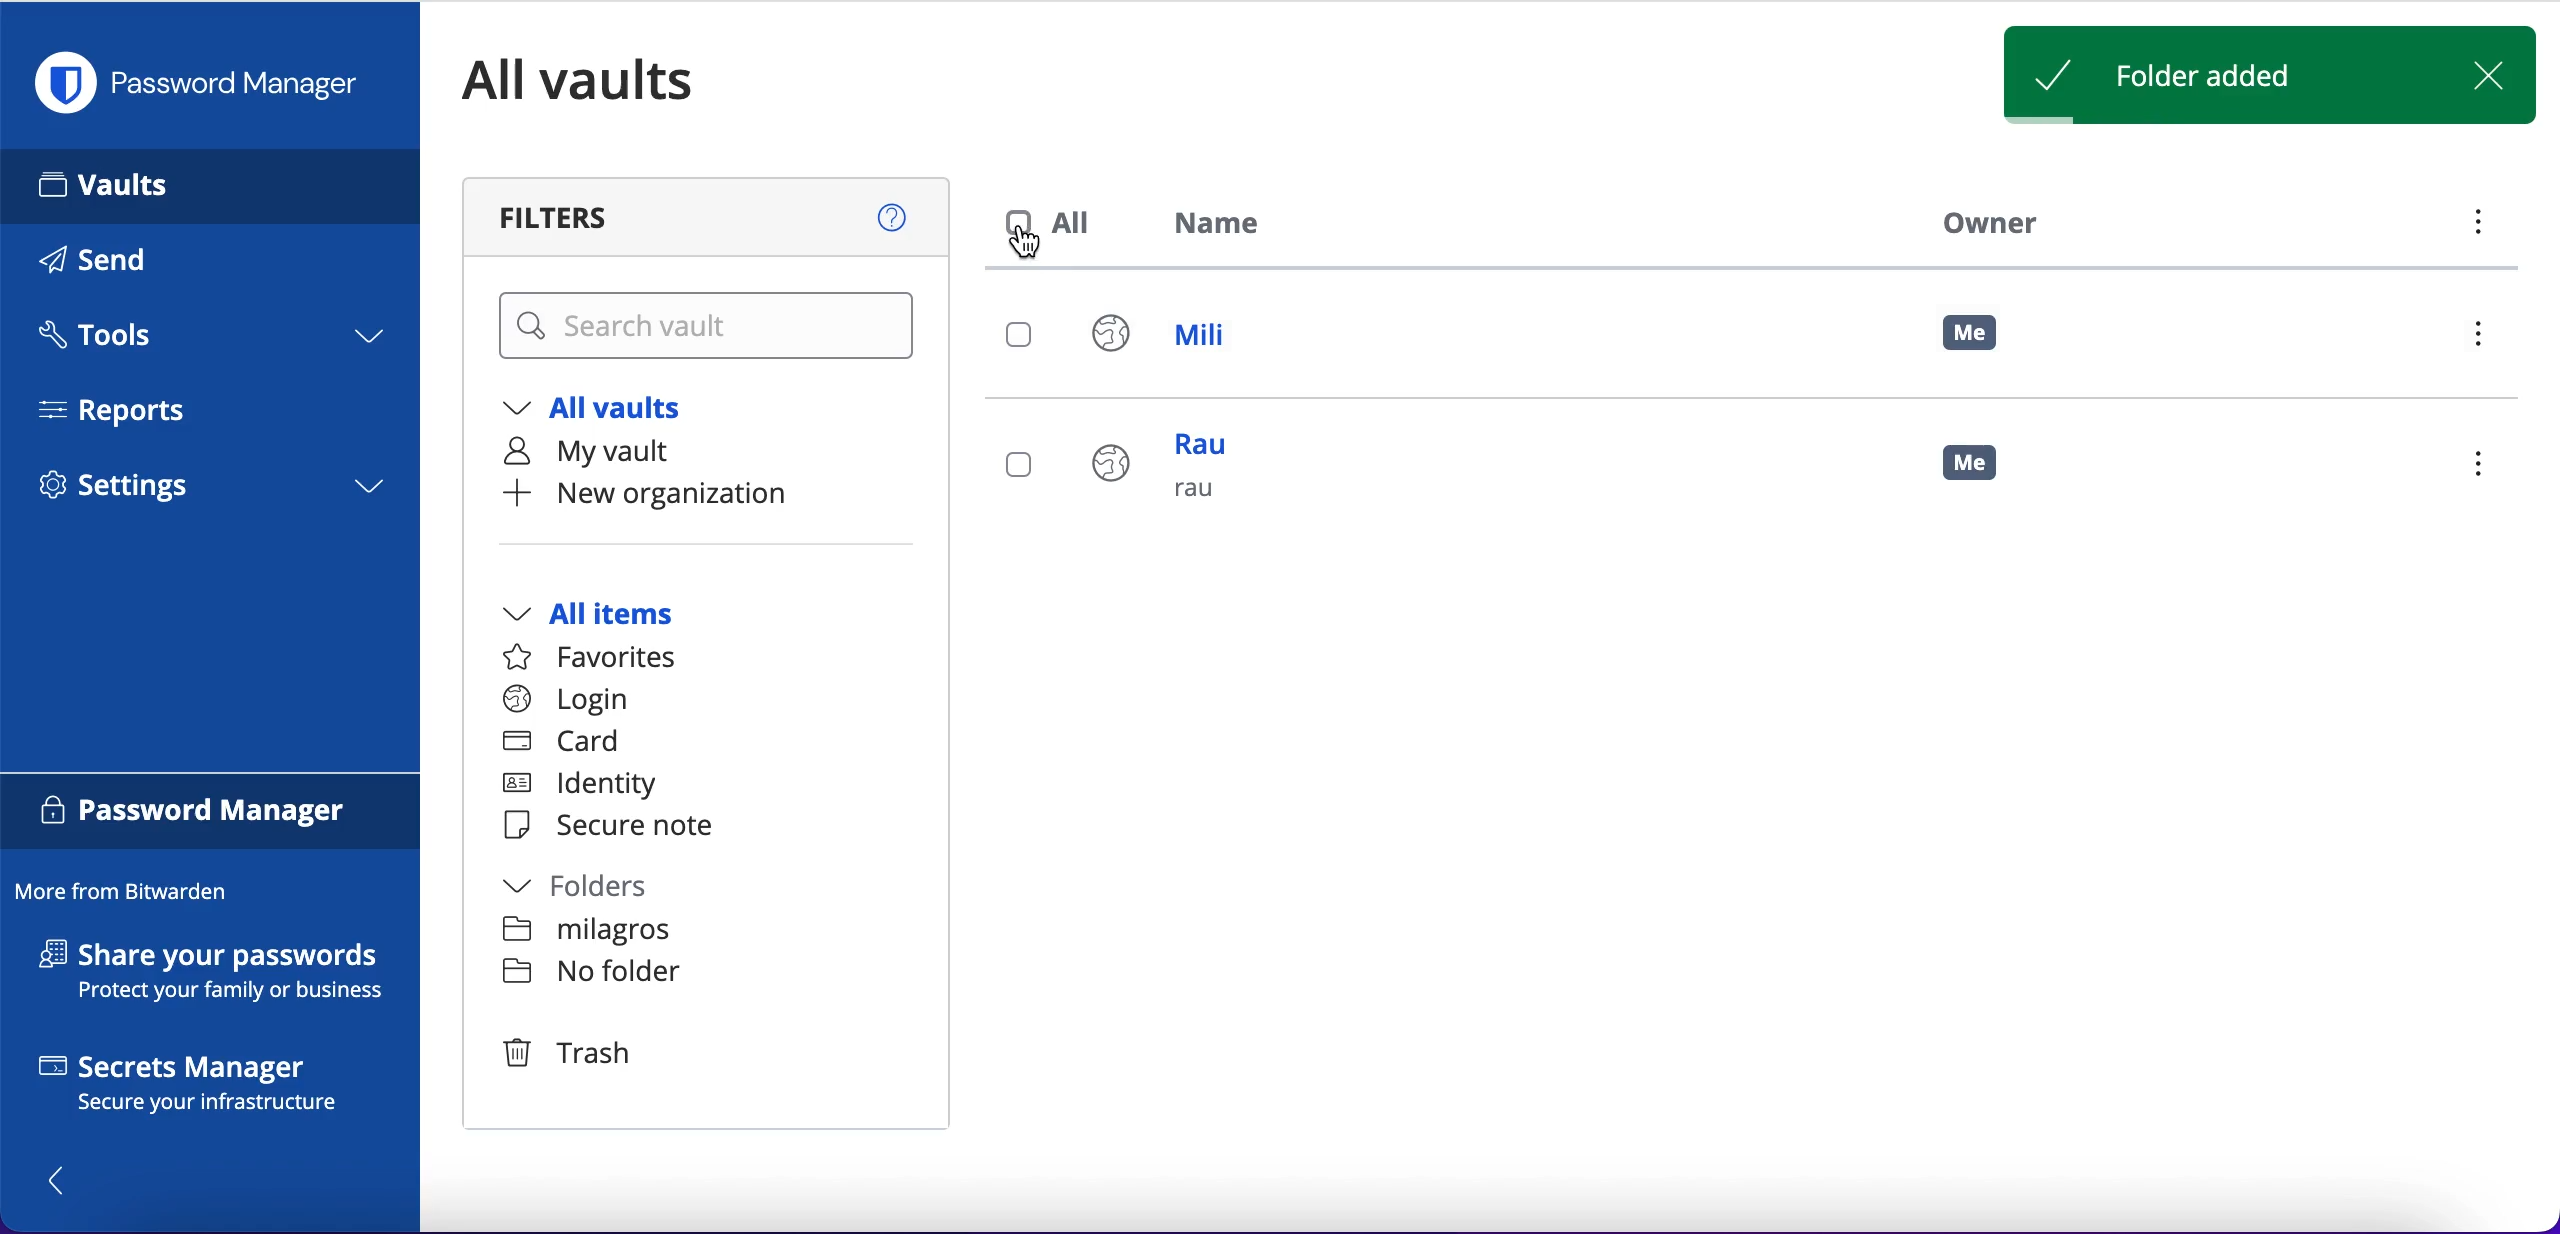 This screenshot has width=2560, height=1234. What do you see at coordinates (210, 185) in the screenshot?
I see `vaults` at bounding box center [210, 185].